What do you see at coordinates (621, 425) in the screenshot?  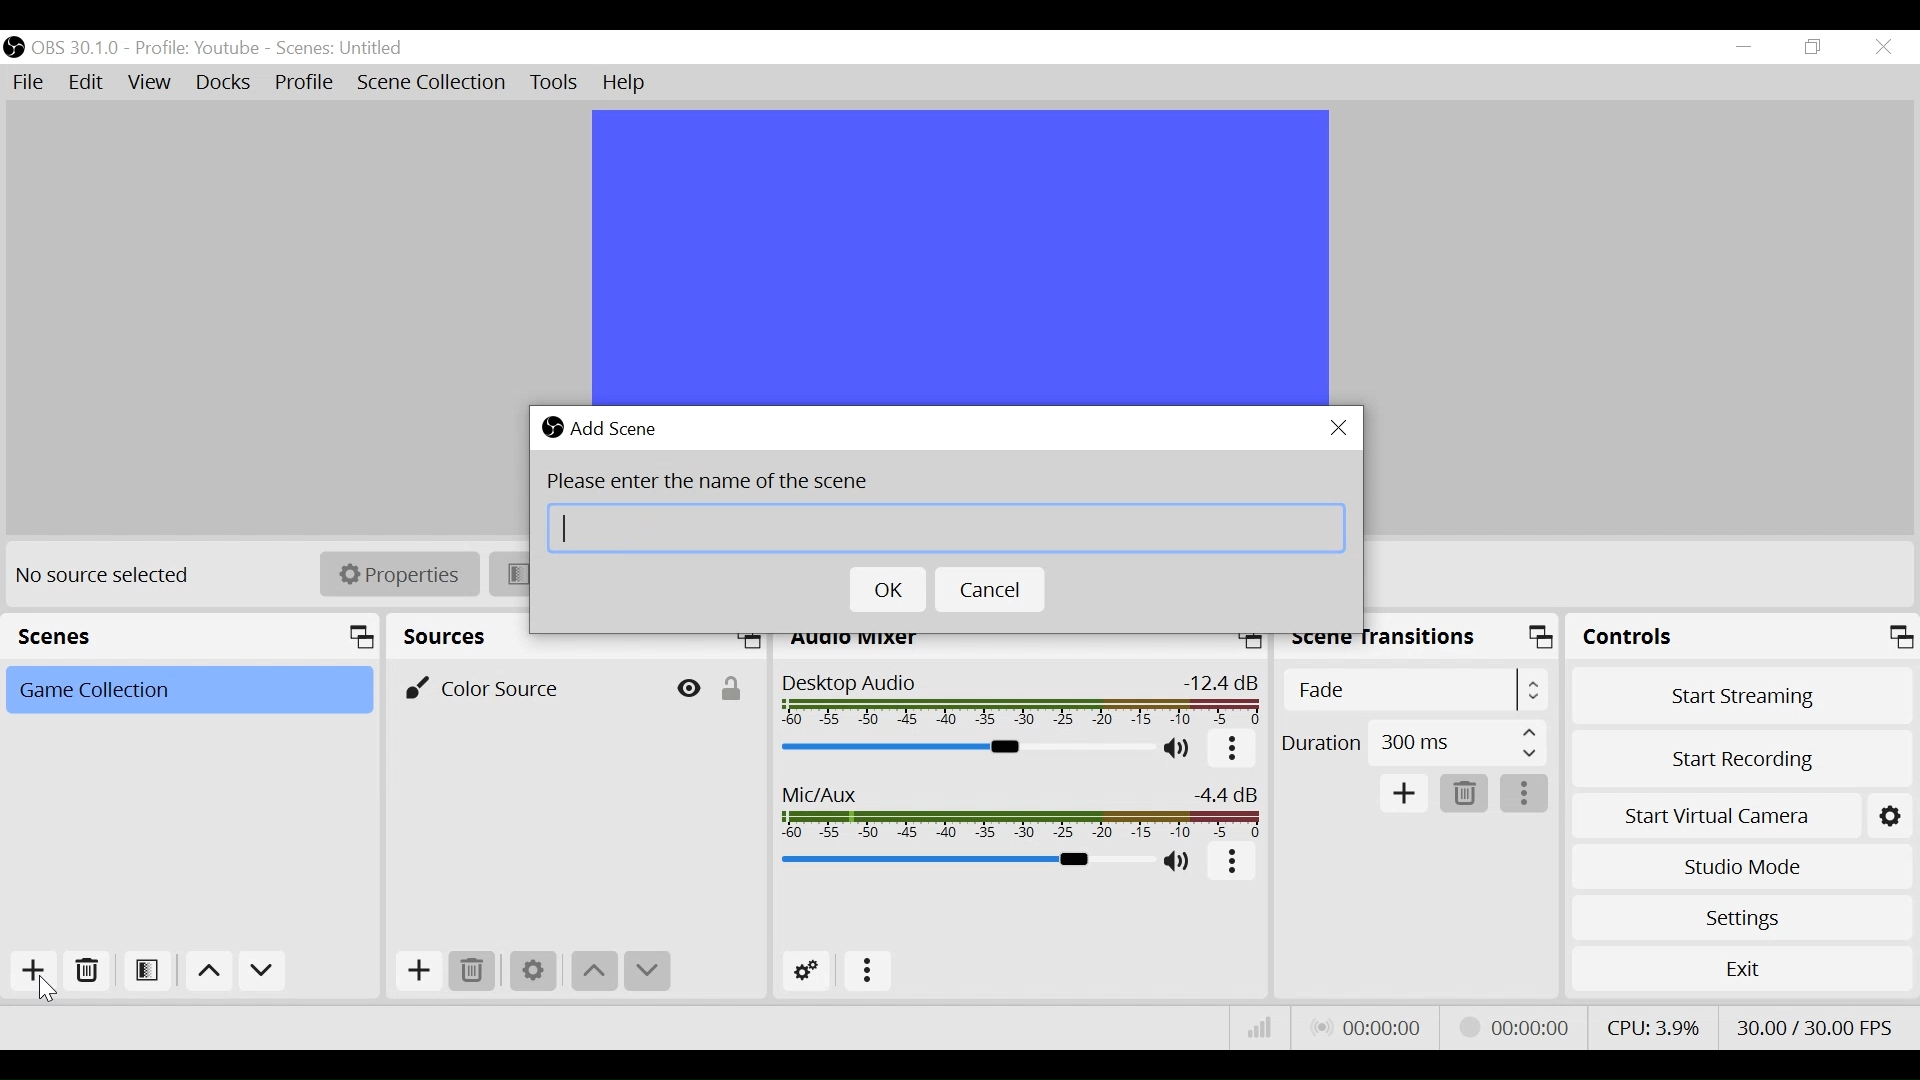 I see `Add Scene` at bounding box center [621, 425].